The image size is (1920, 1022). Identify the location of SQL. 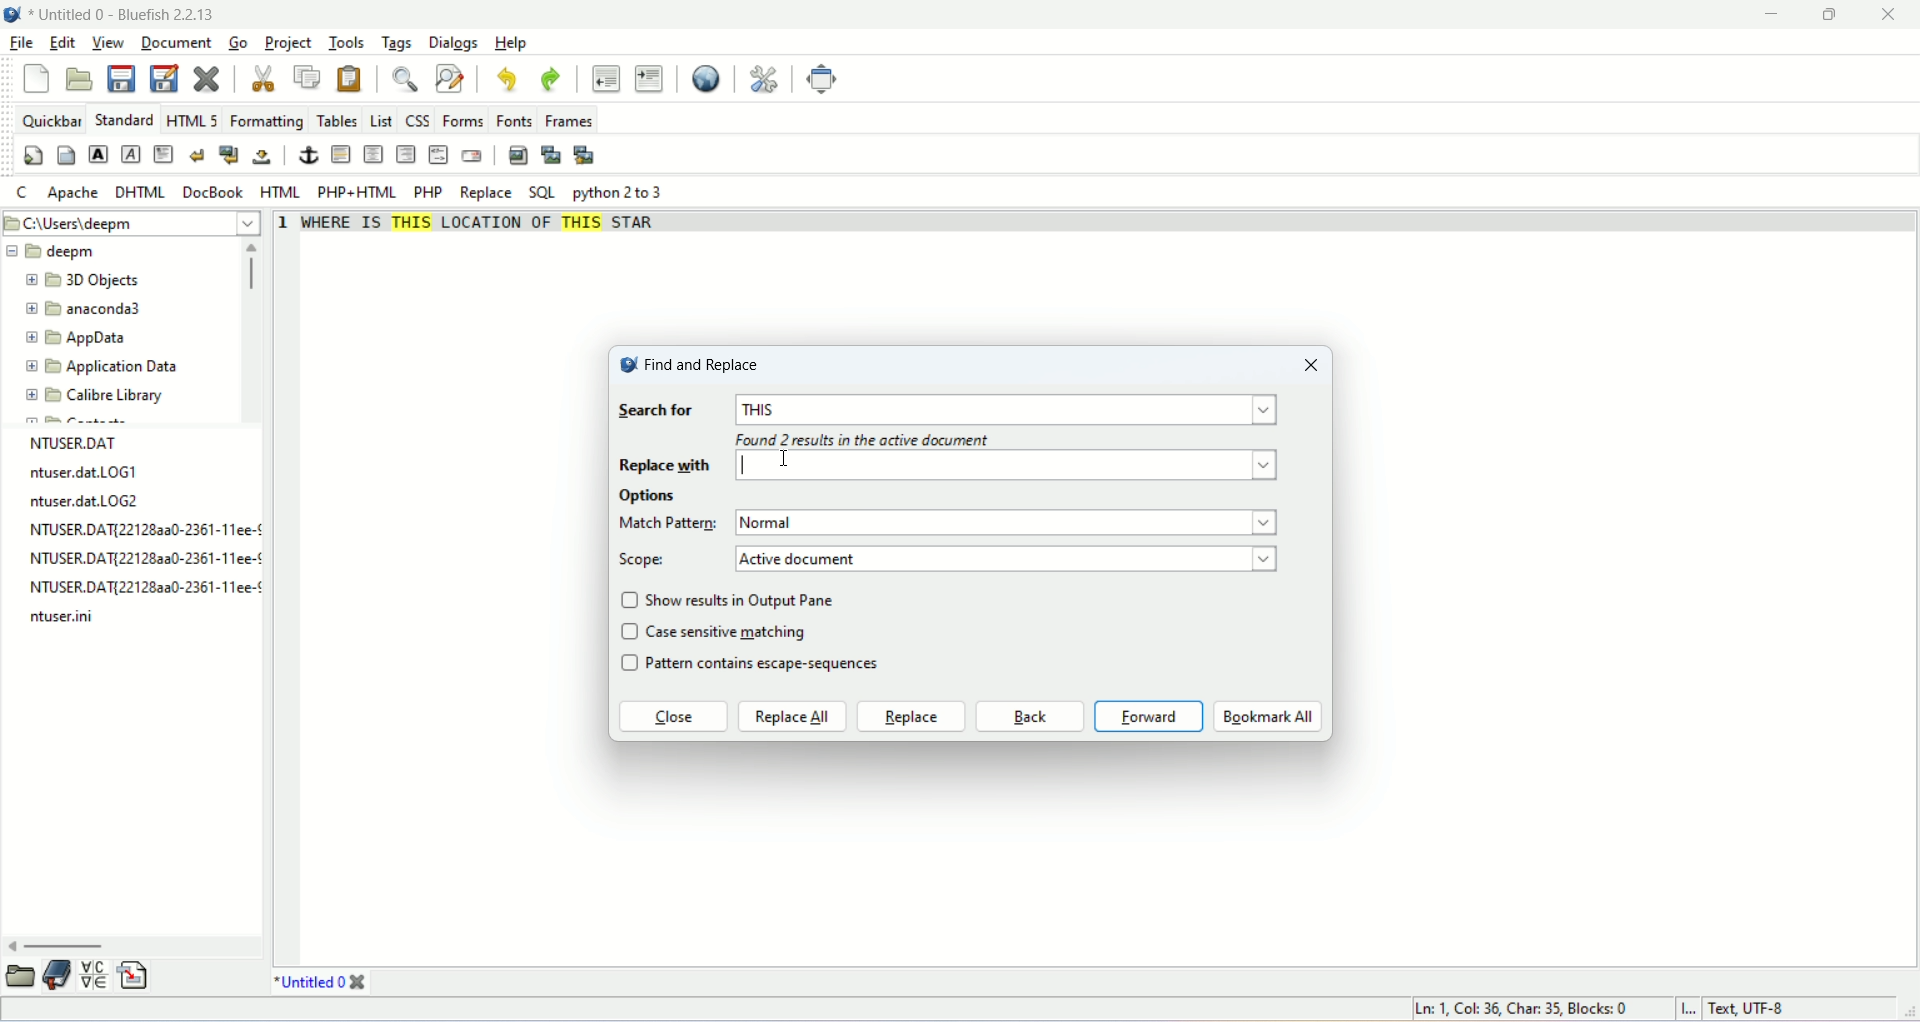
(541, 193).